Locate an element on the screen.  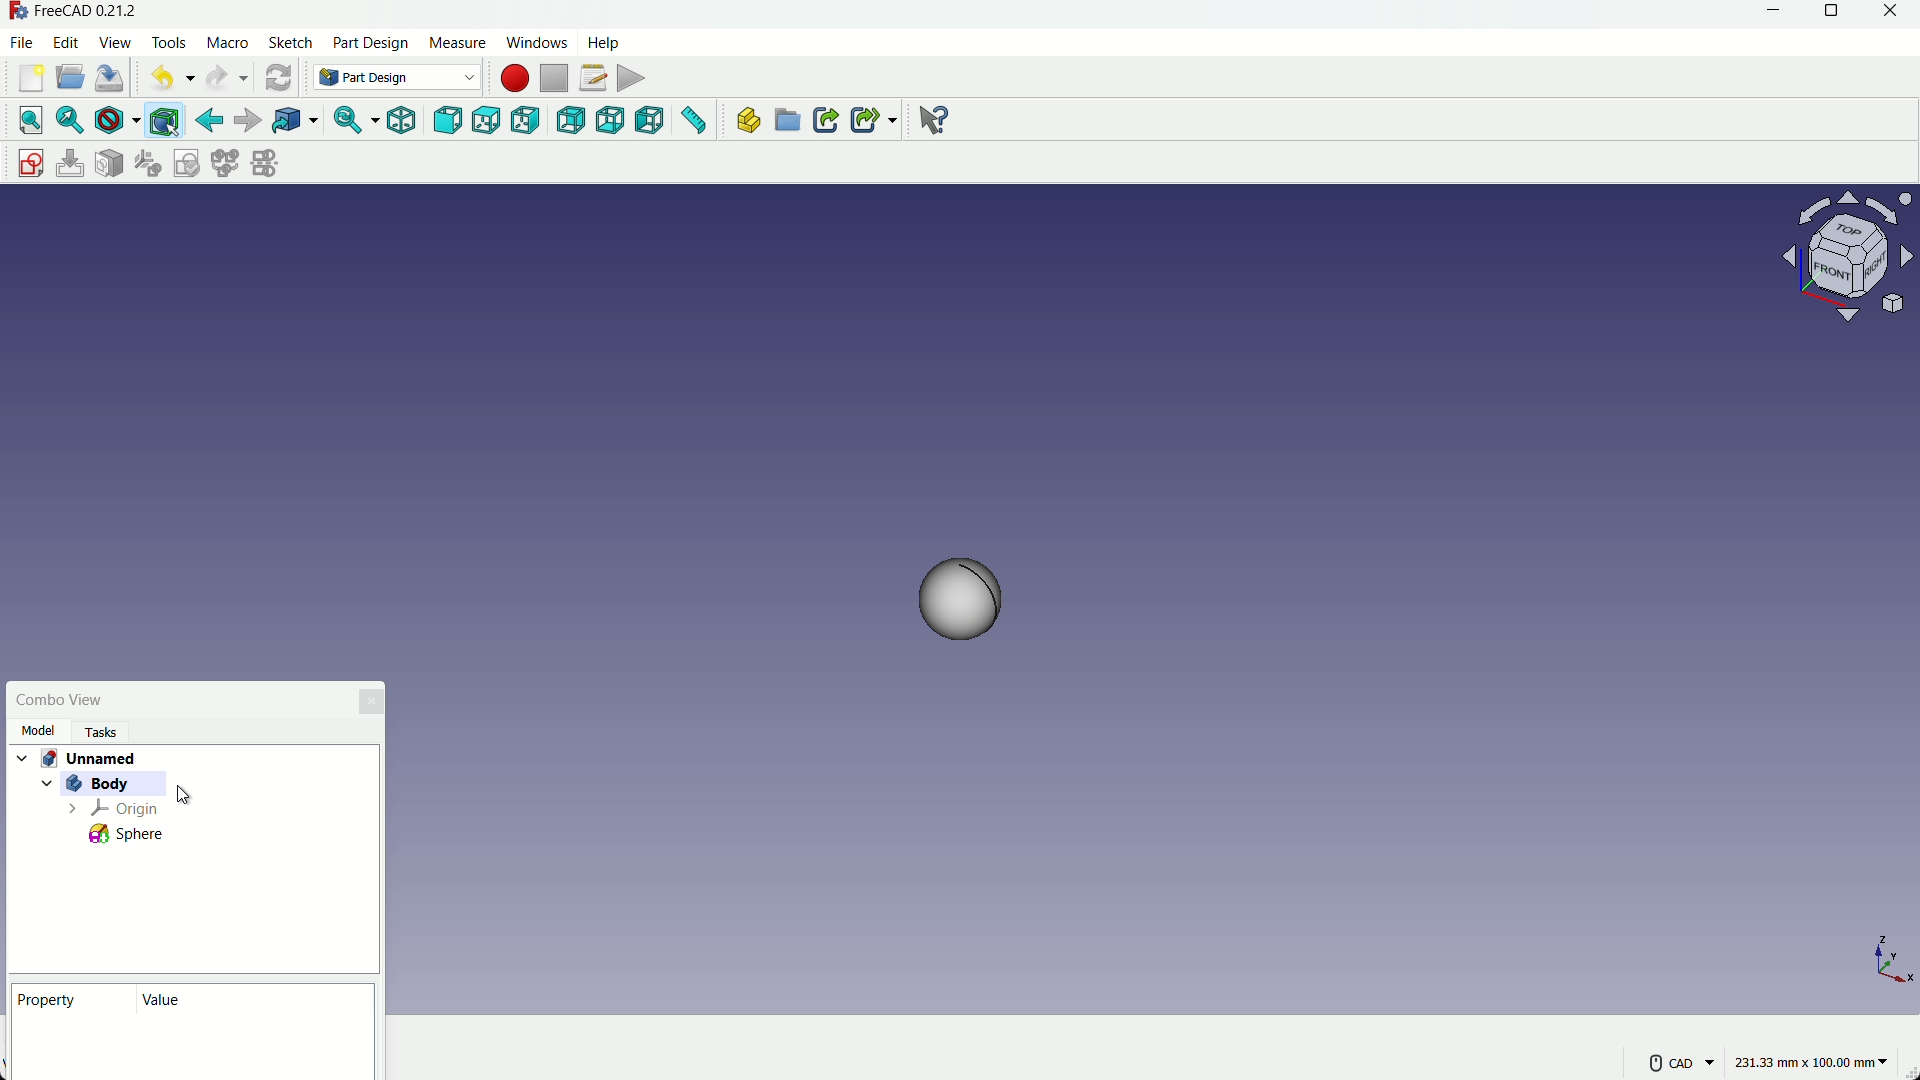
refresh is located at coordinates (278, 78).